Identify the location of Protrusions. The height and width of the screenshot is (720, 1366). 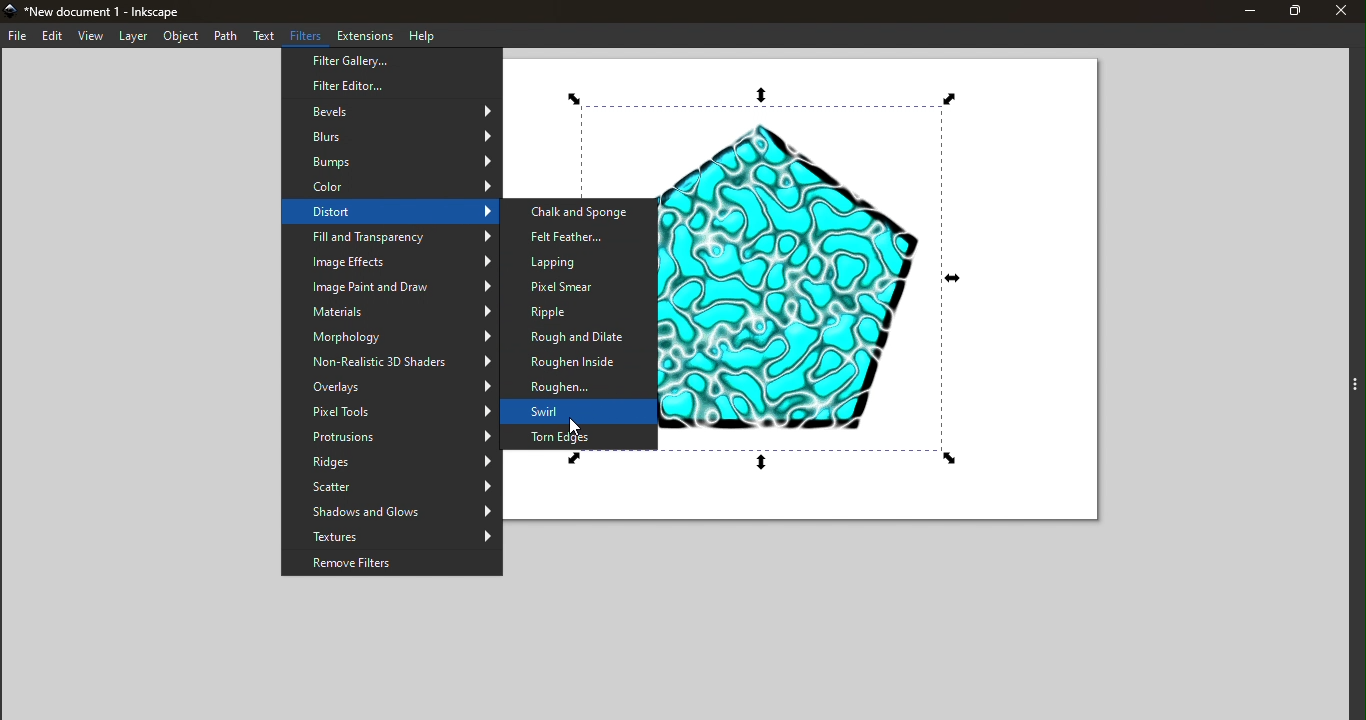
(391, 438).